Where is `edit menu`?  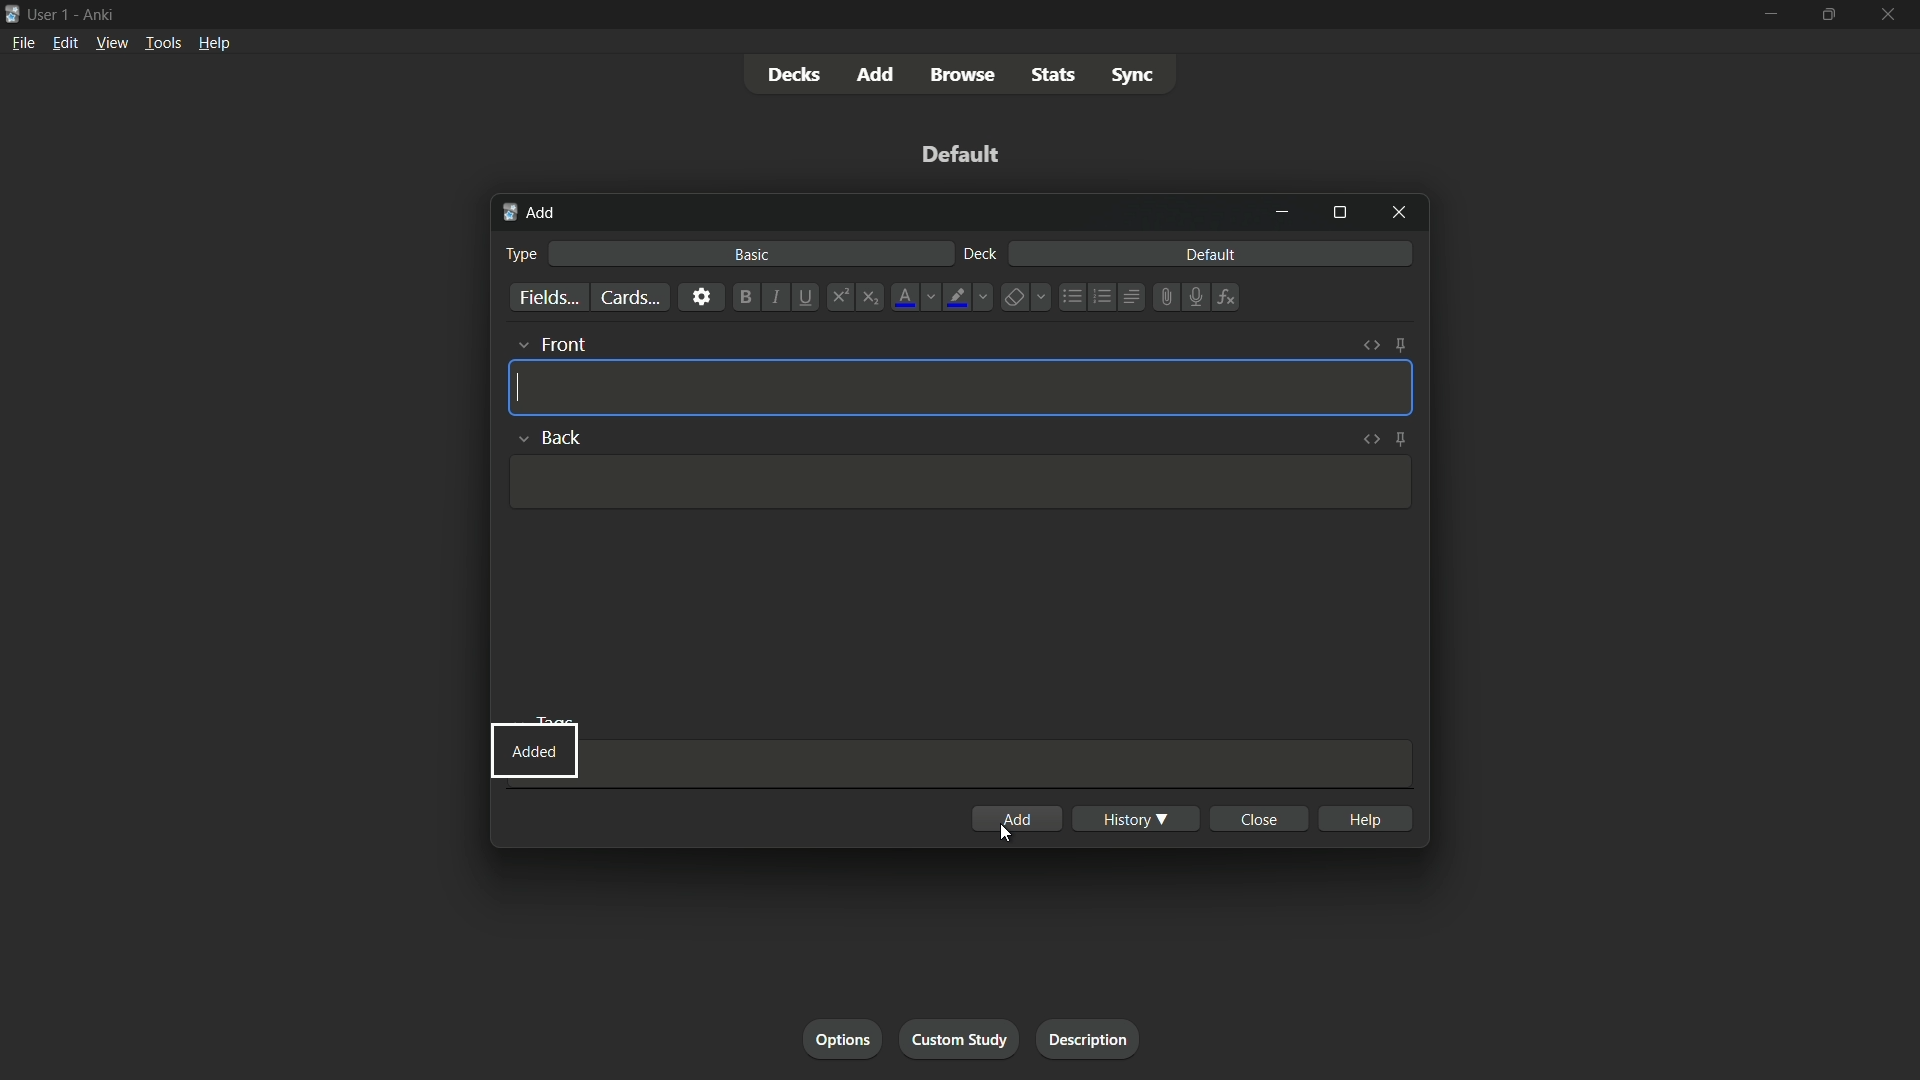
edit menu is located at coordinates (64, 43).